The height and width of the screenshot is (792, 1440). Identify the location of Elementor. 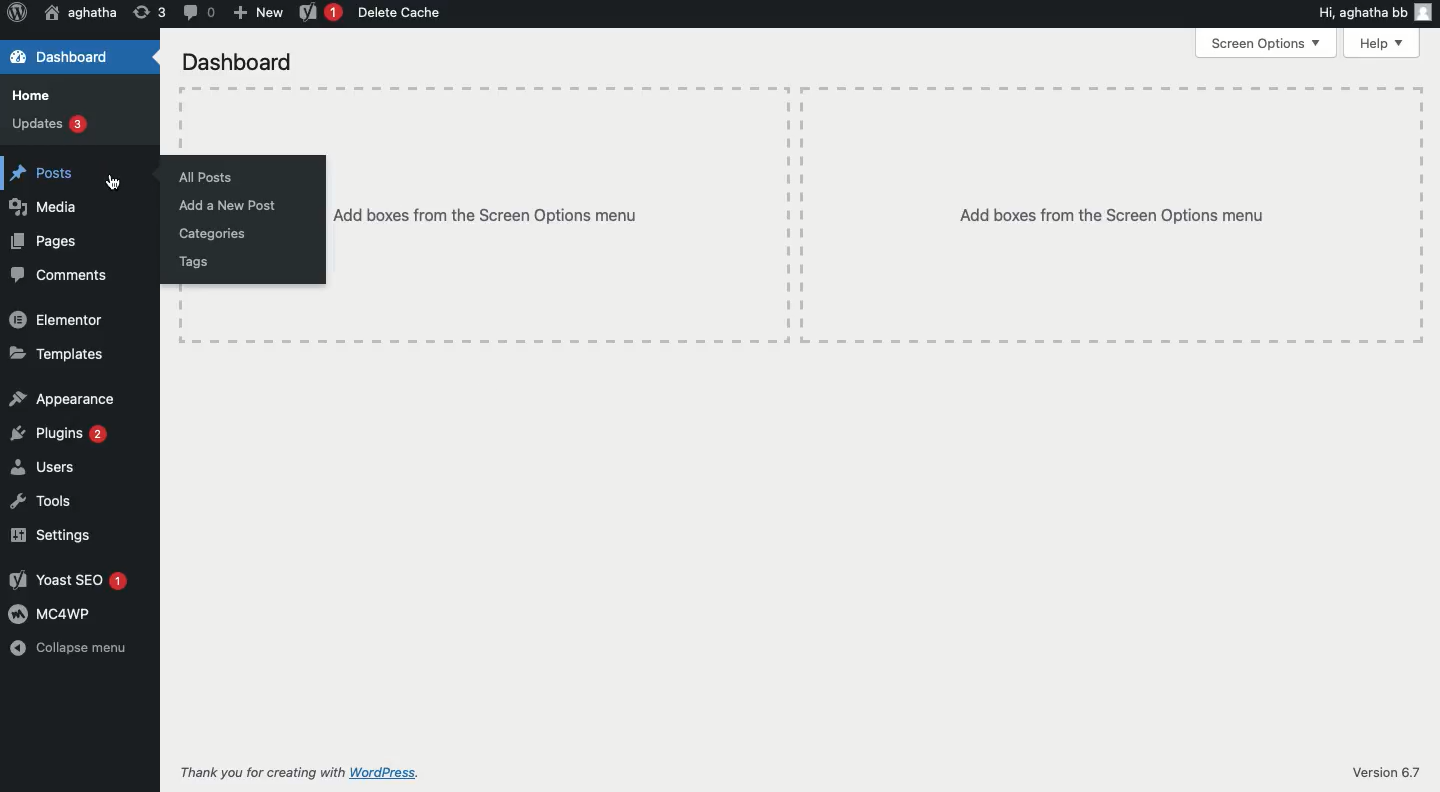
(57, 320).